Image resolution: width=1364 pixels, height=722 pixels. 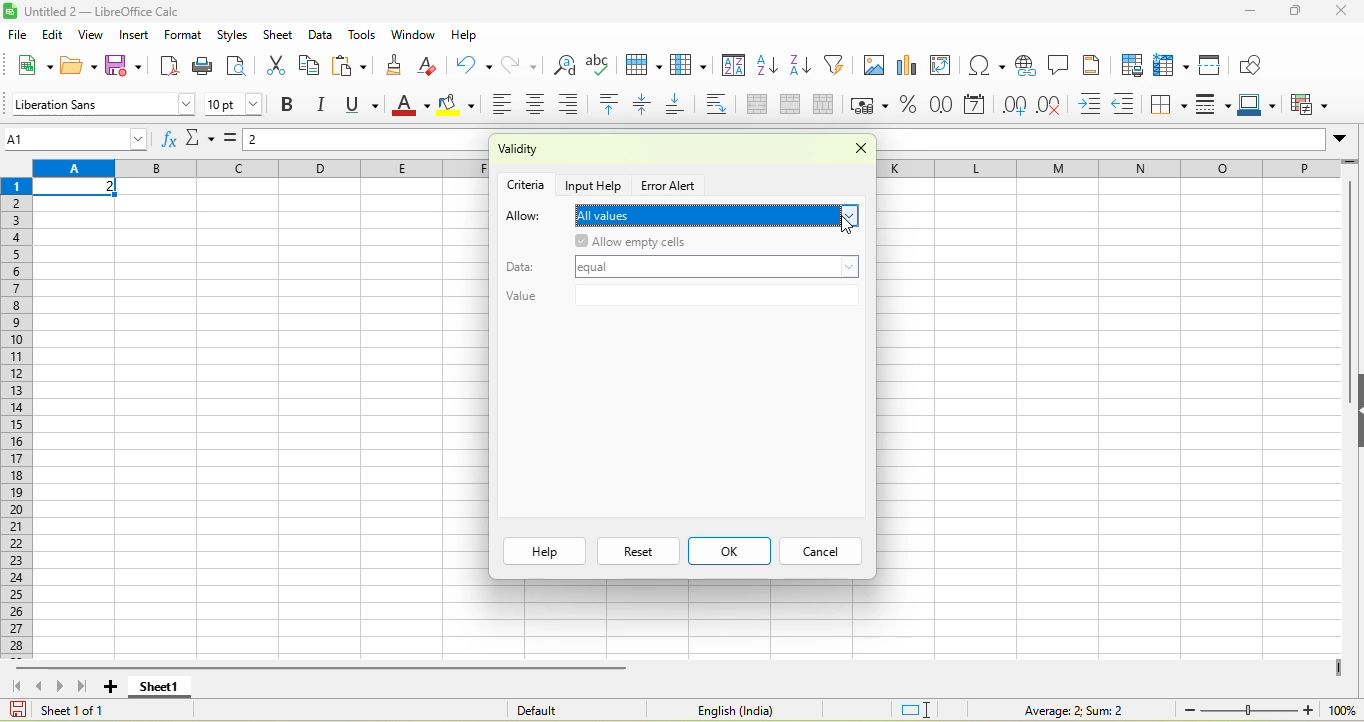 I want to click on italics, so click(x=326, y=105).